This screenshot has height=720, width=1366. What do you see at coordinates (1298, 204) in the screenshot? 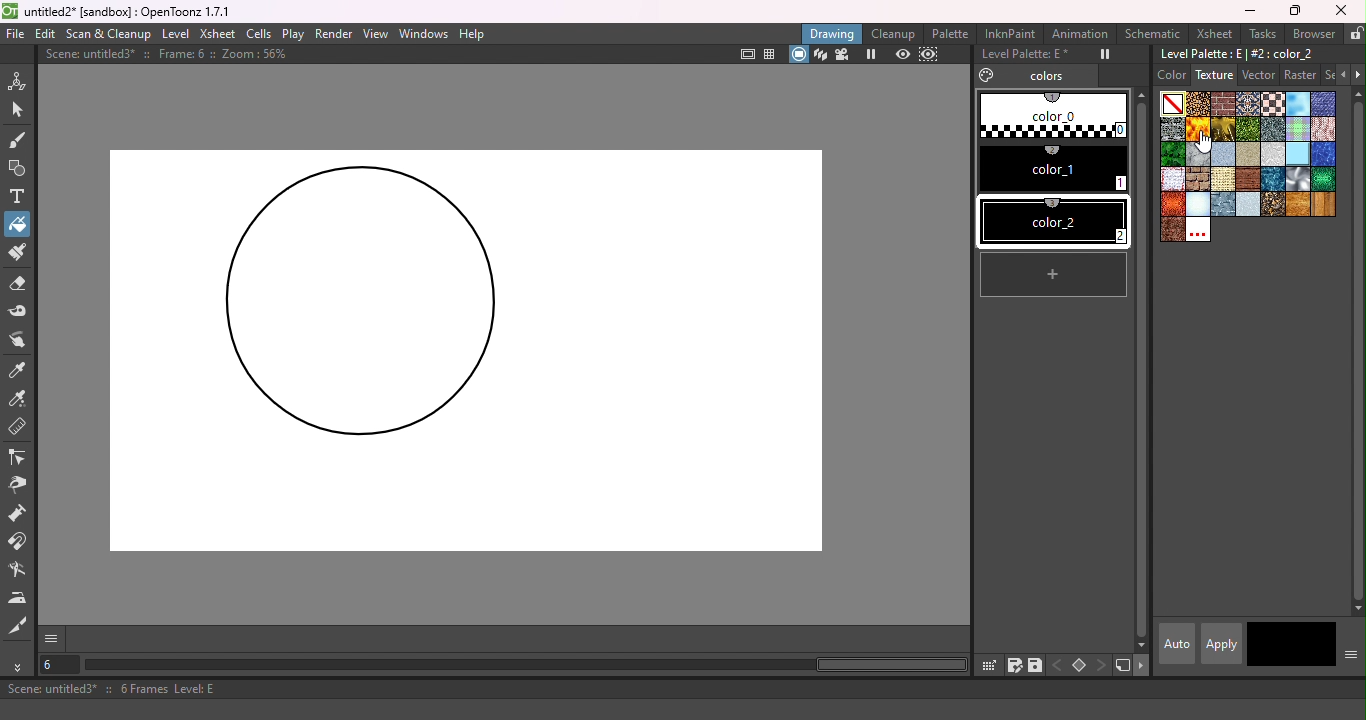
I see `woodgran.bmp` at bounding box center [1298, 204].